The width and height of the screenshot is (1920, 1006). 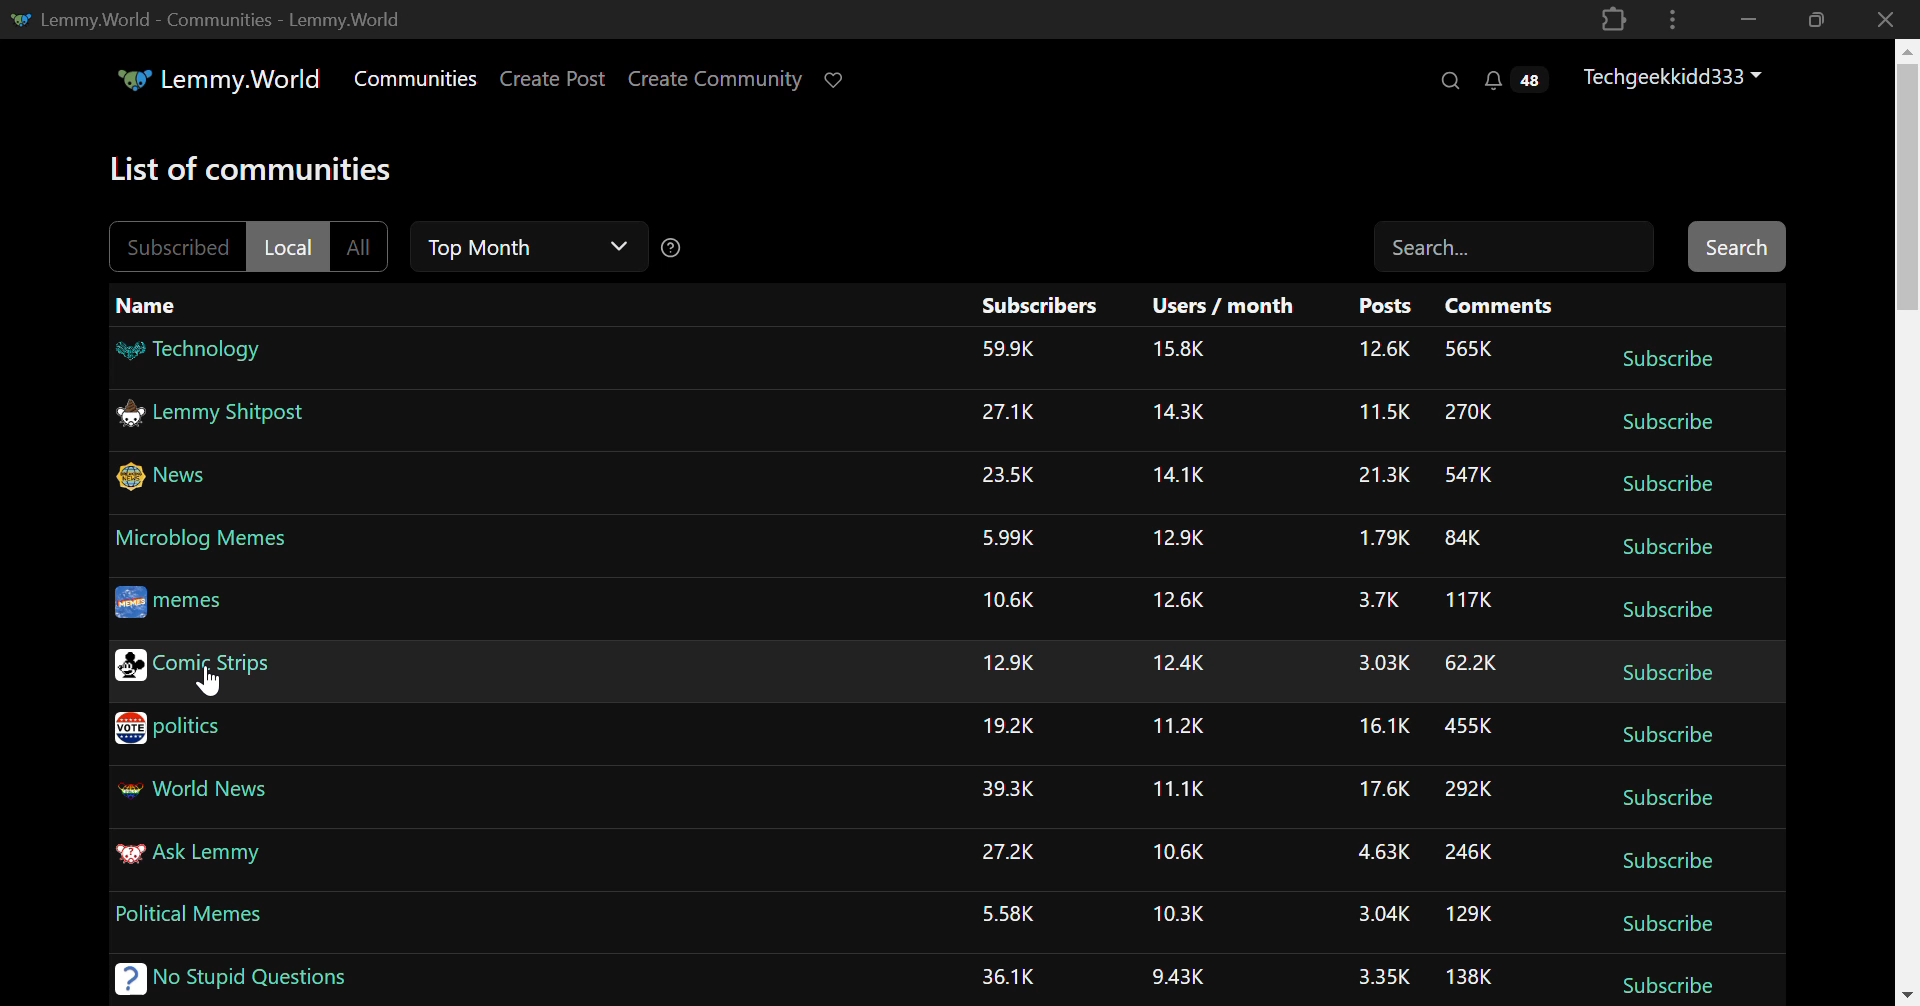 What do you see at coordinates (1679, 361) in the screenshot?
I see `Subscribe` at bounding box center [1679, 361].